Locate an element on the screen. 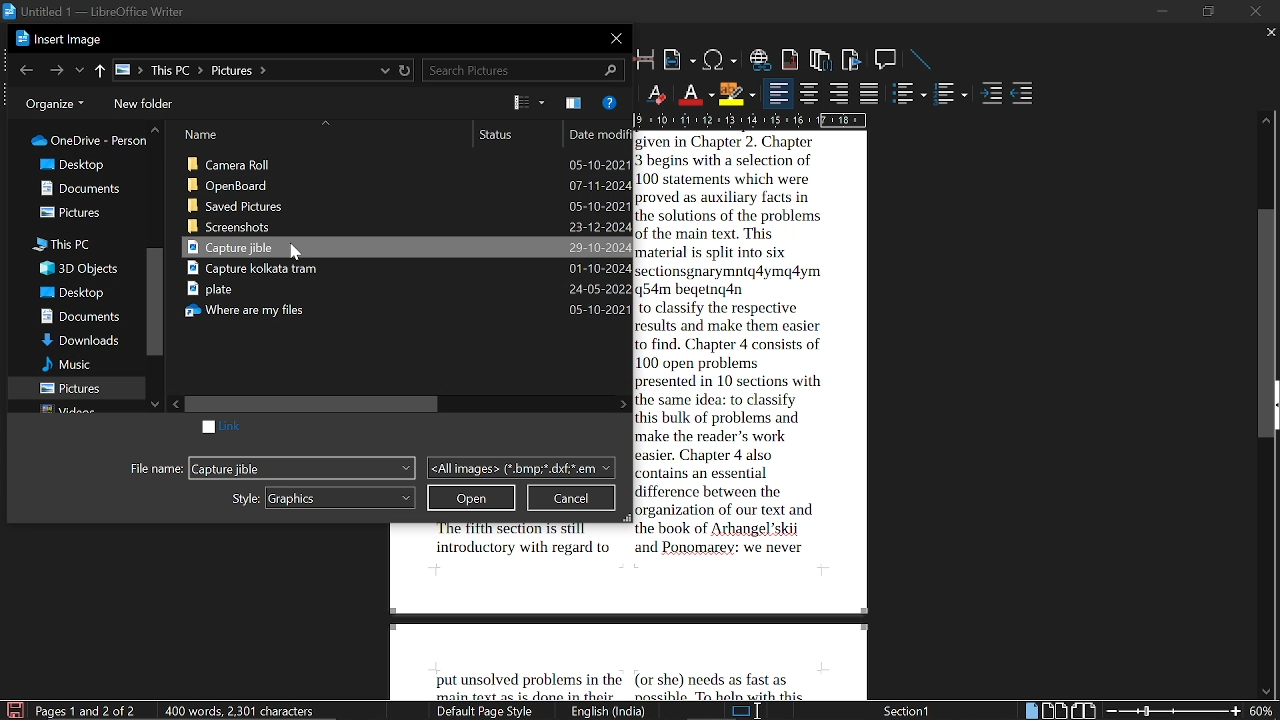  current zoom is located at coordinates (1263, 711).